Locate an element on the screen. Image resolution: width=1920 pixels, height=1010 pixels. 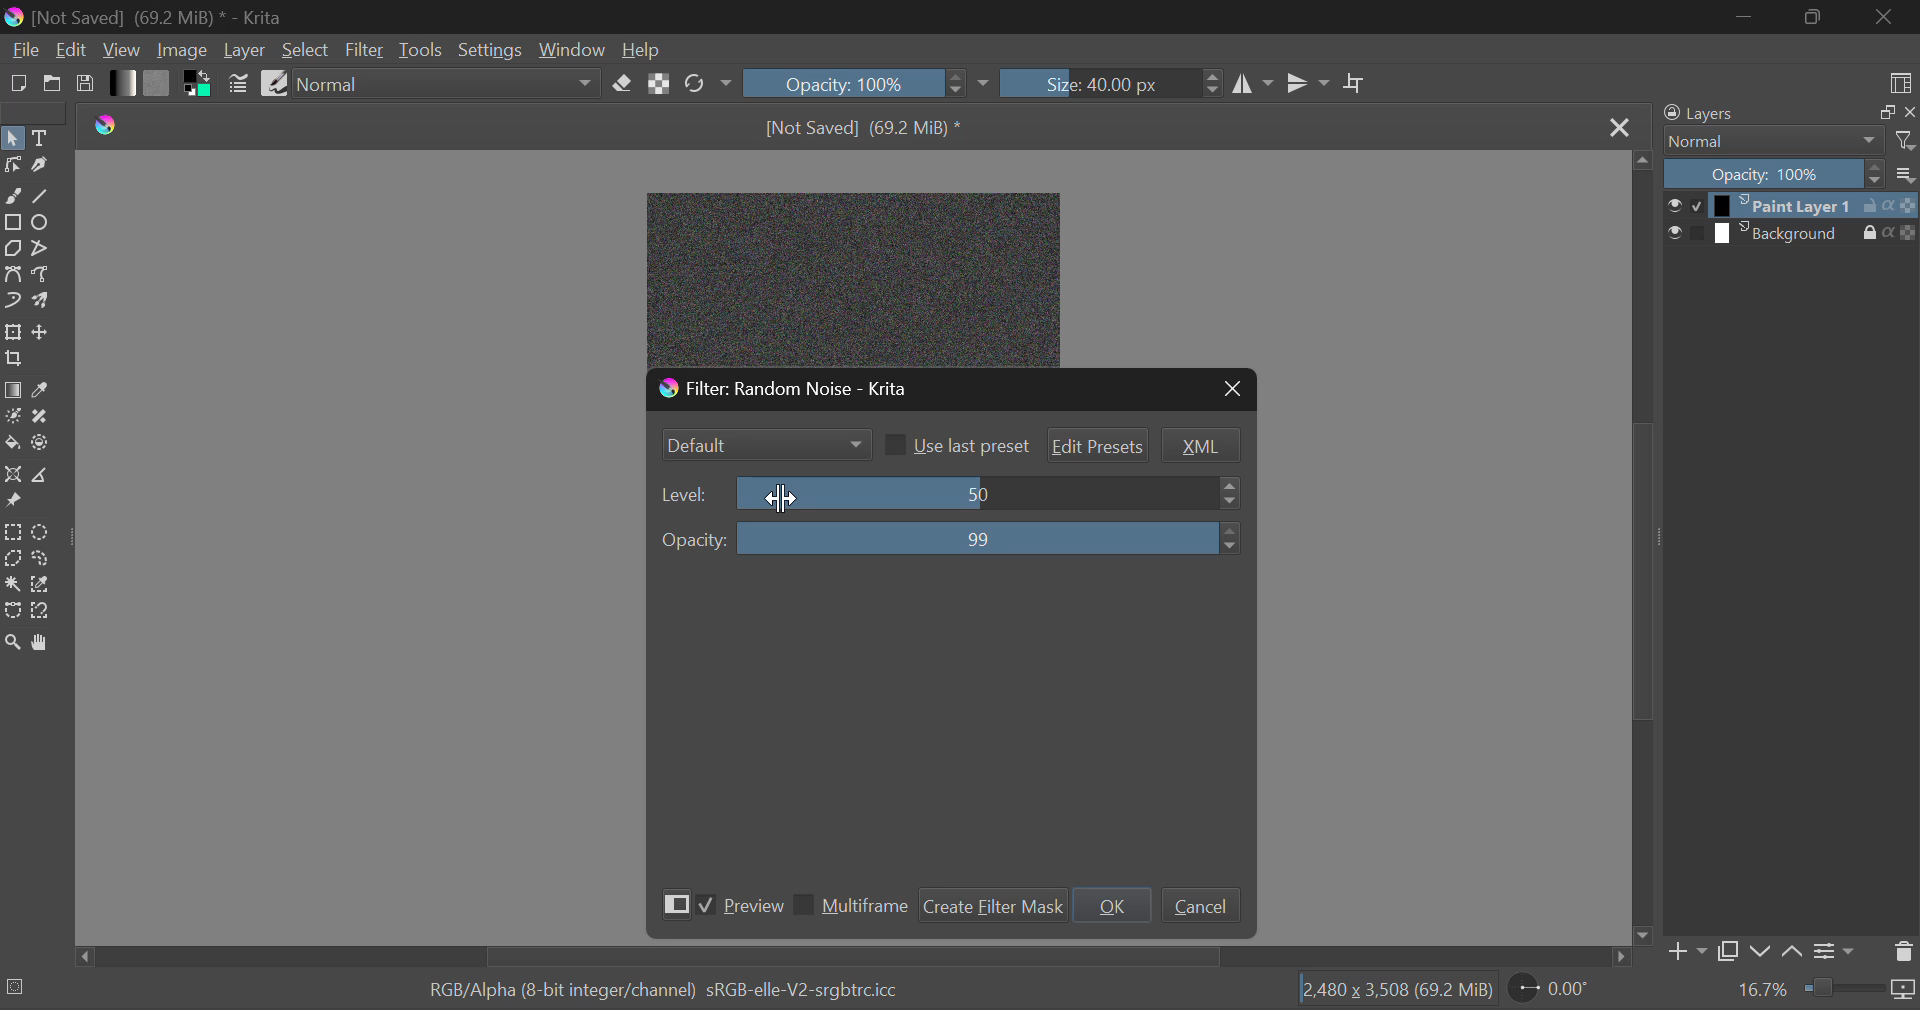
filter is located at coordinates (1906, 140).